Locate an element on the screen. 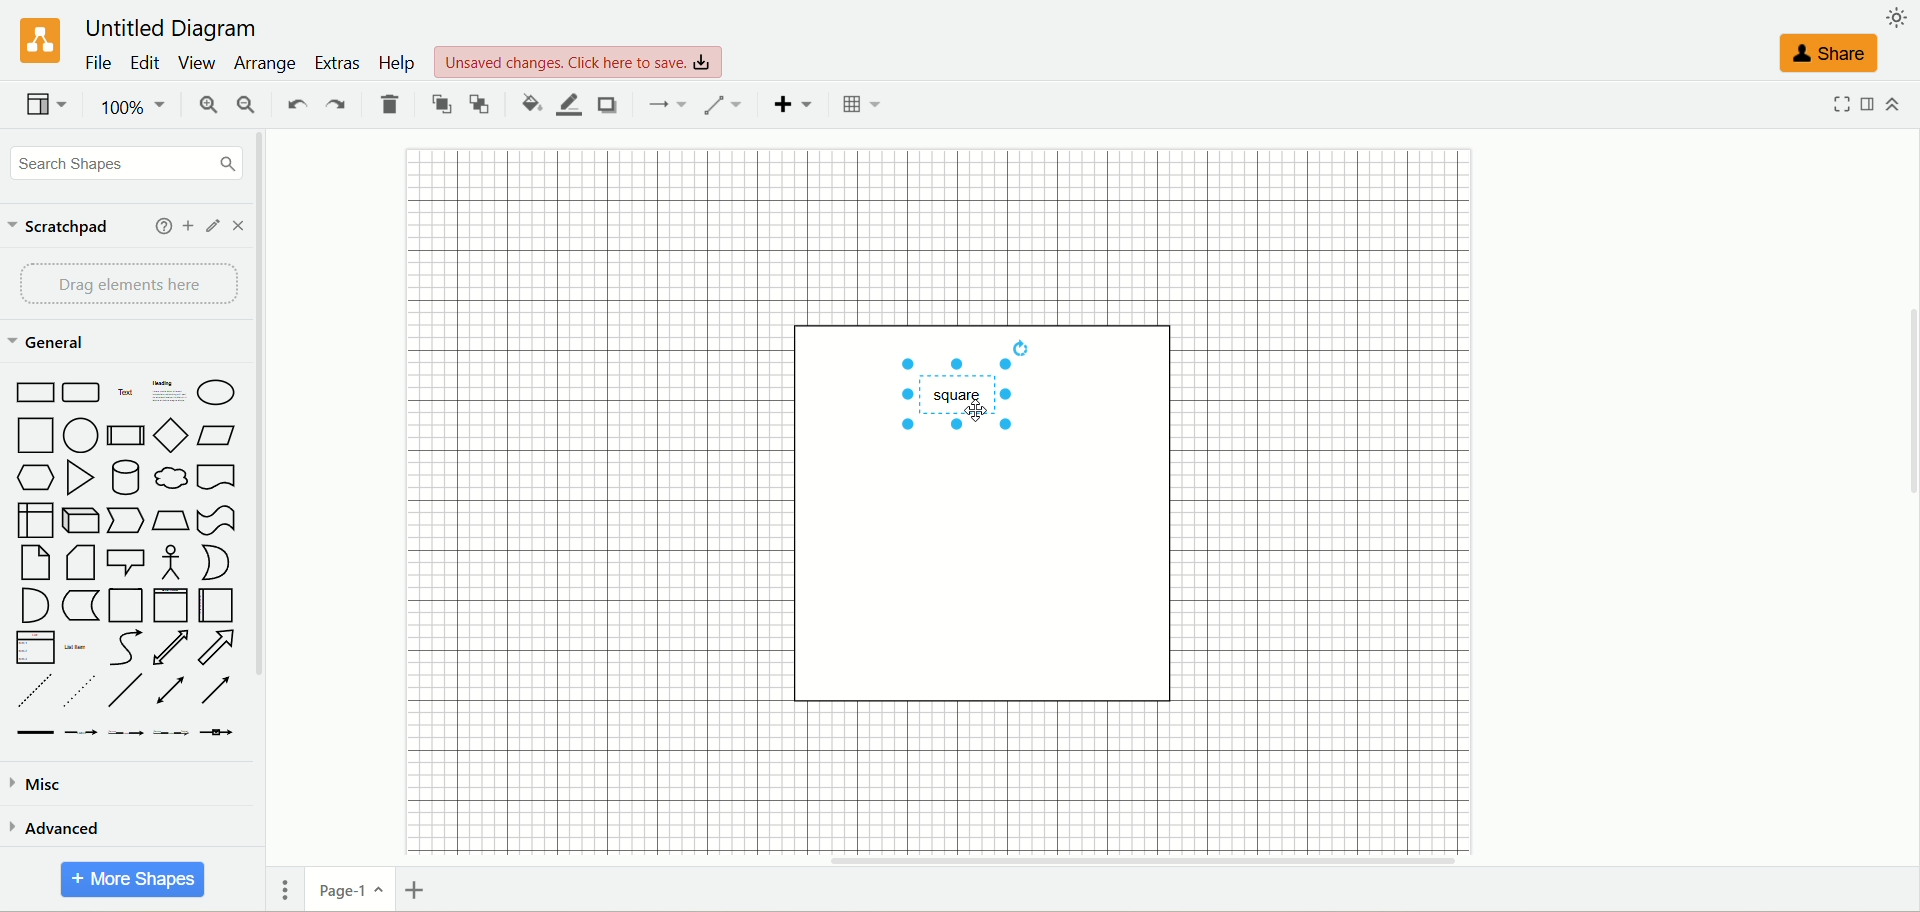  line color is located at coordinates (568, 104).